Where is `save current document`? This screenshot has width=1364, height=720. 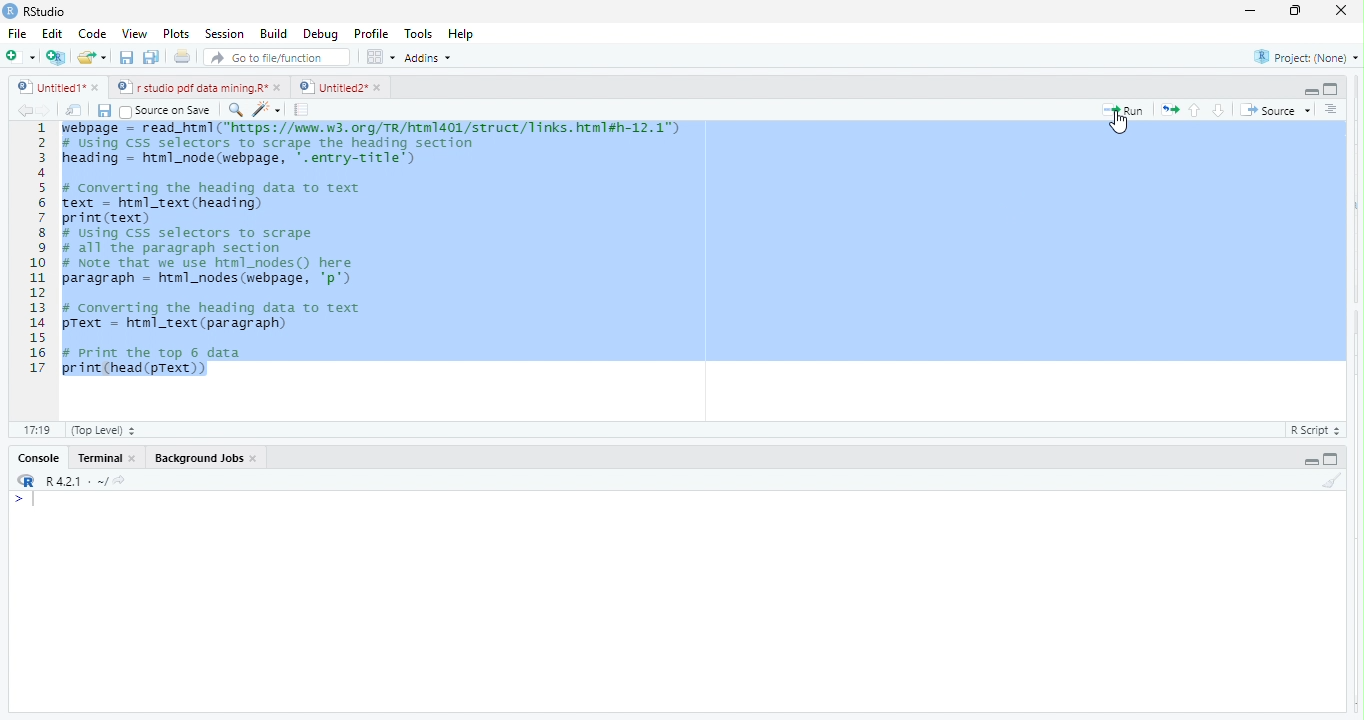 save current document is located at coordinates (104, 112).